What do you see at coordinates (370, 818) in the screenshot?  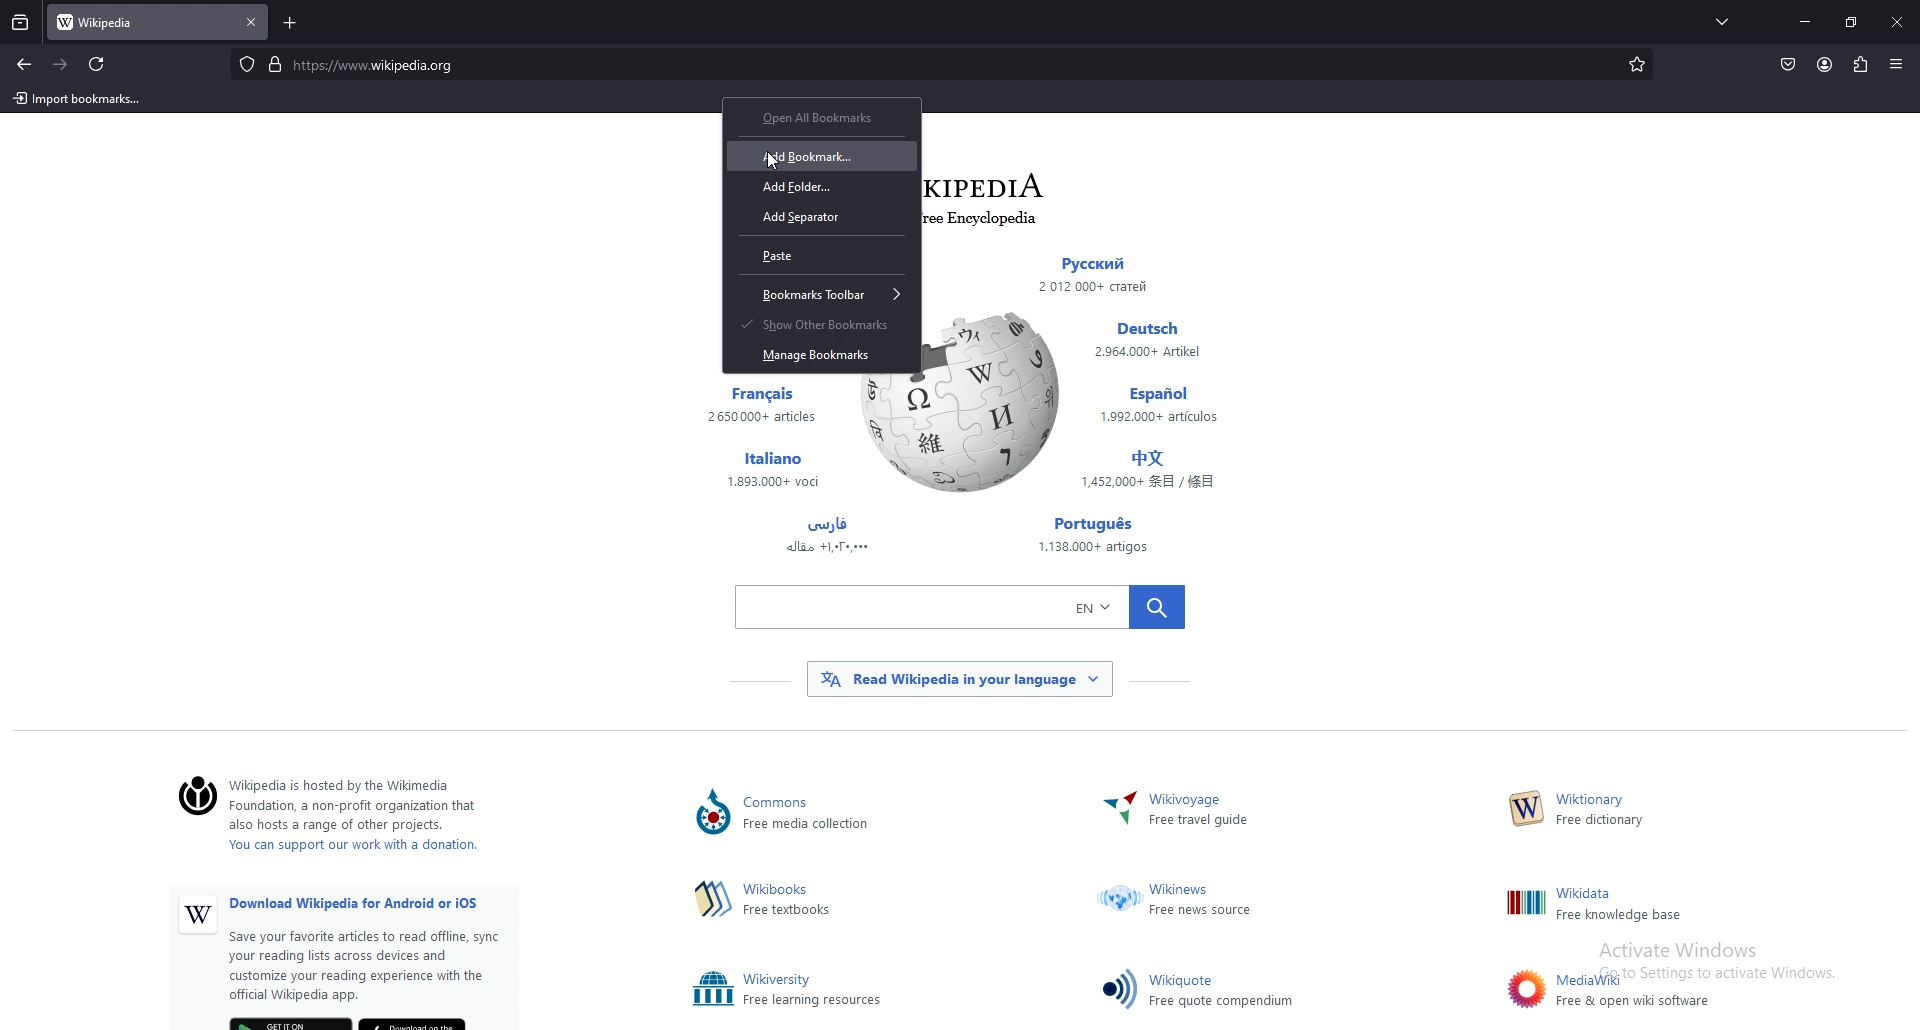 I see `‘Wikipedia is hosted by the Wikimedia

) Foundation, a non-profit organization that
also hosts a range of other projects.
You can support our work with a donation.` at bounding box center [370, 818].